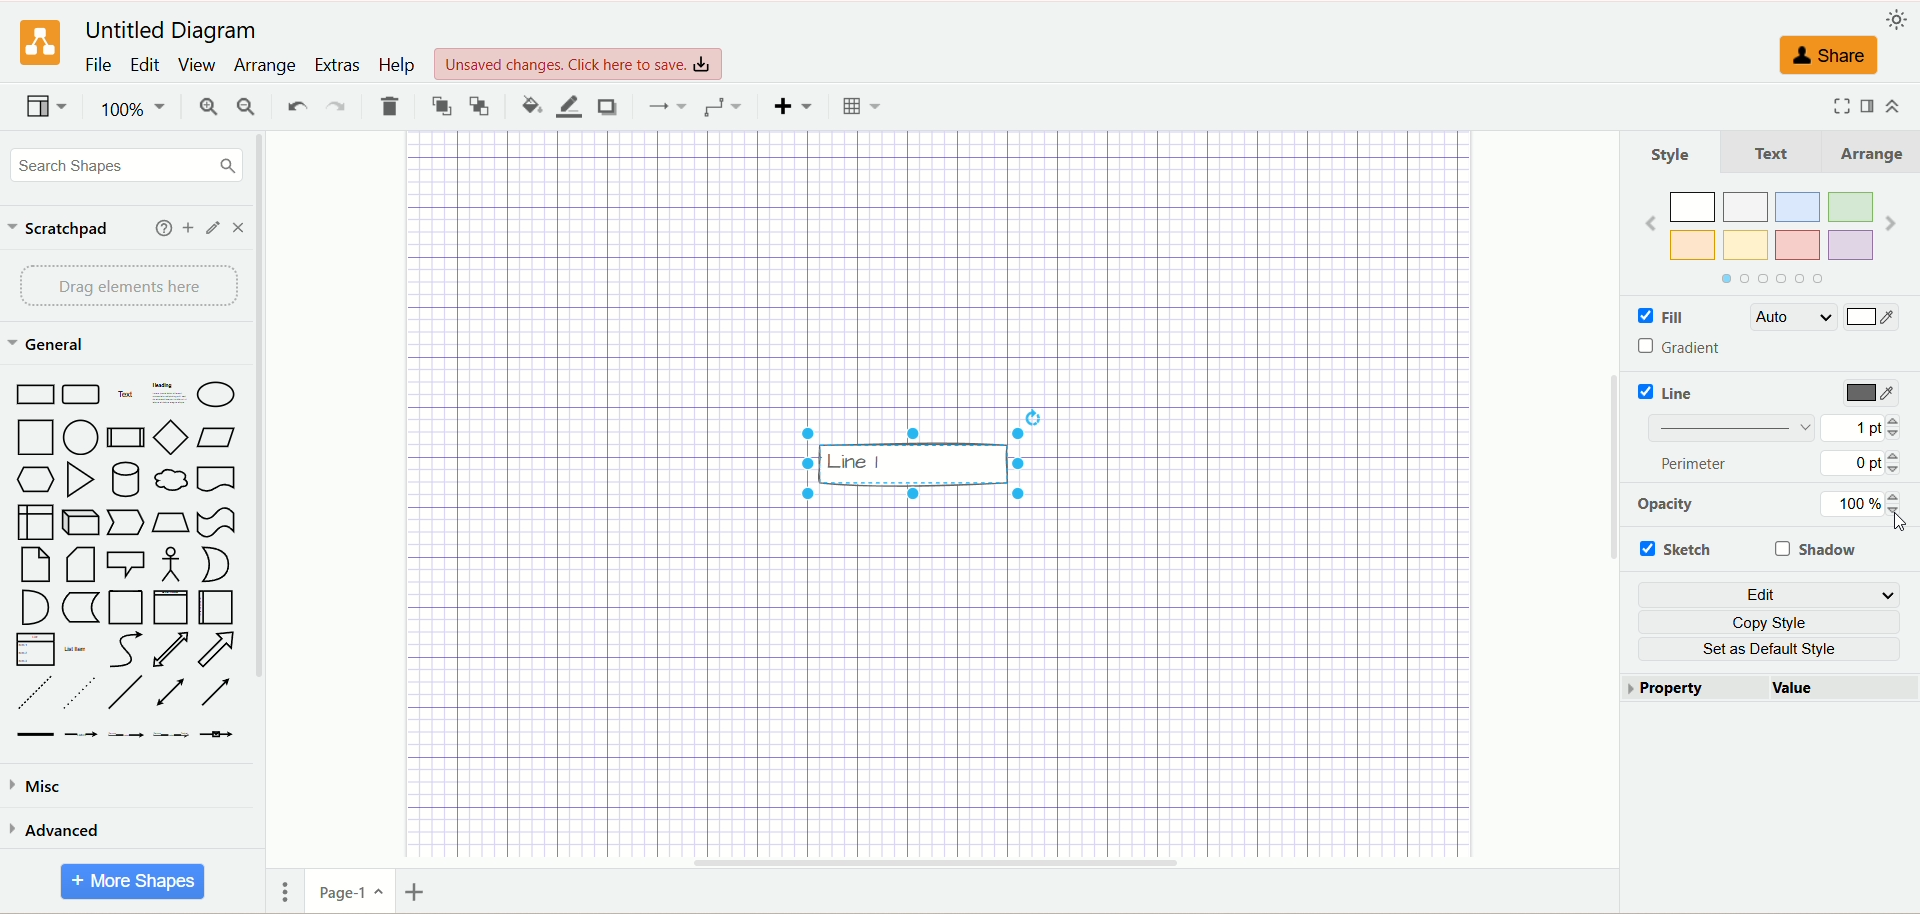  I want to click on 100%, so click(130, 109).